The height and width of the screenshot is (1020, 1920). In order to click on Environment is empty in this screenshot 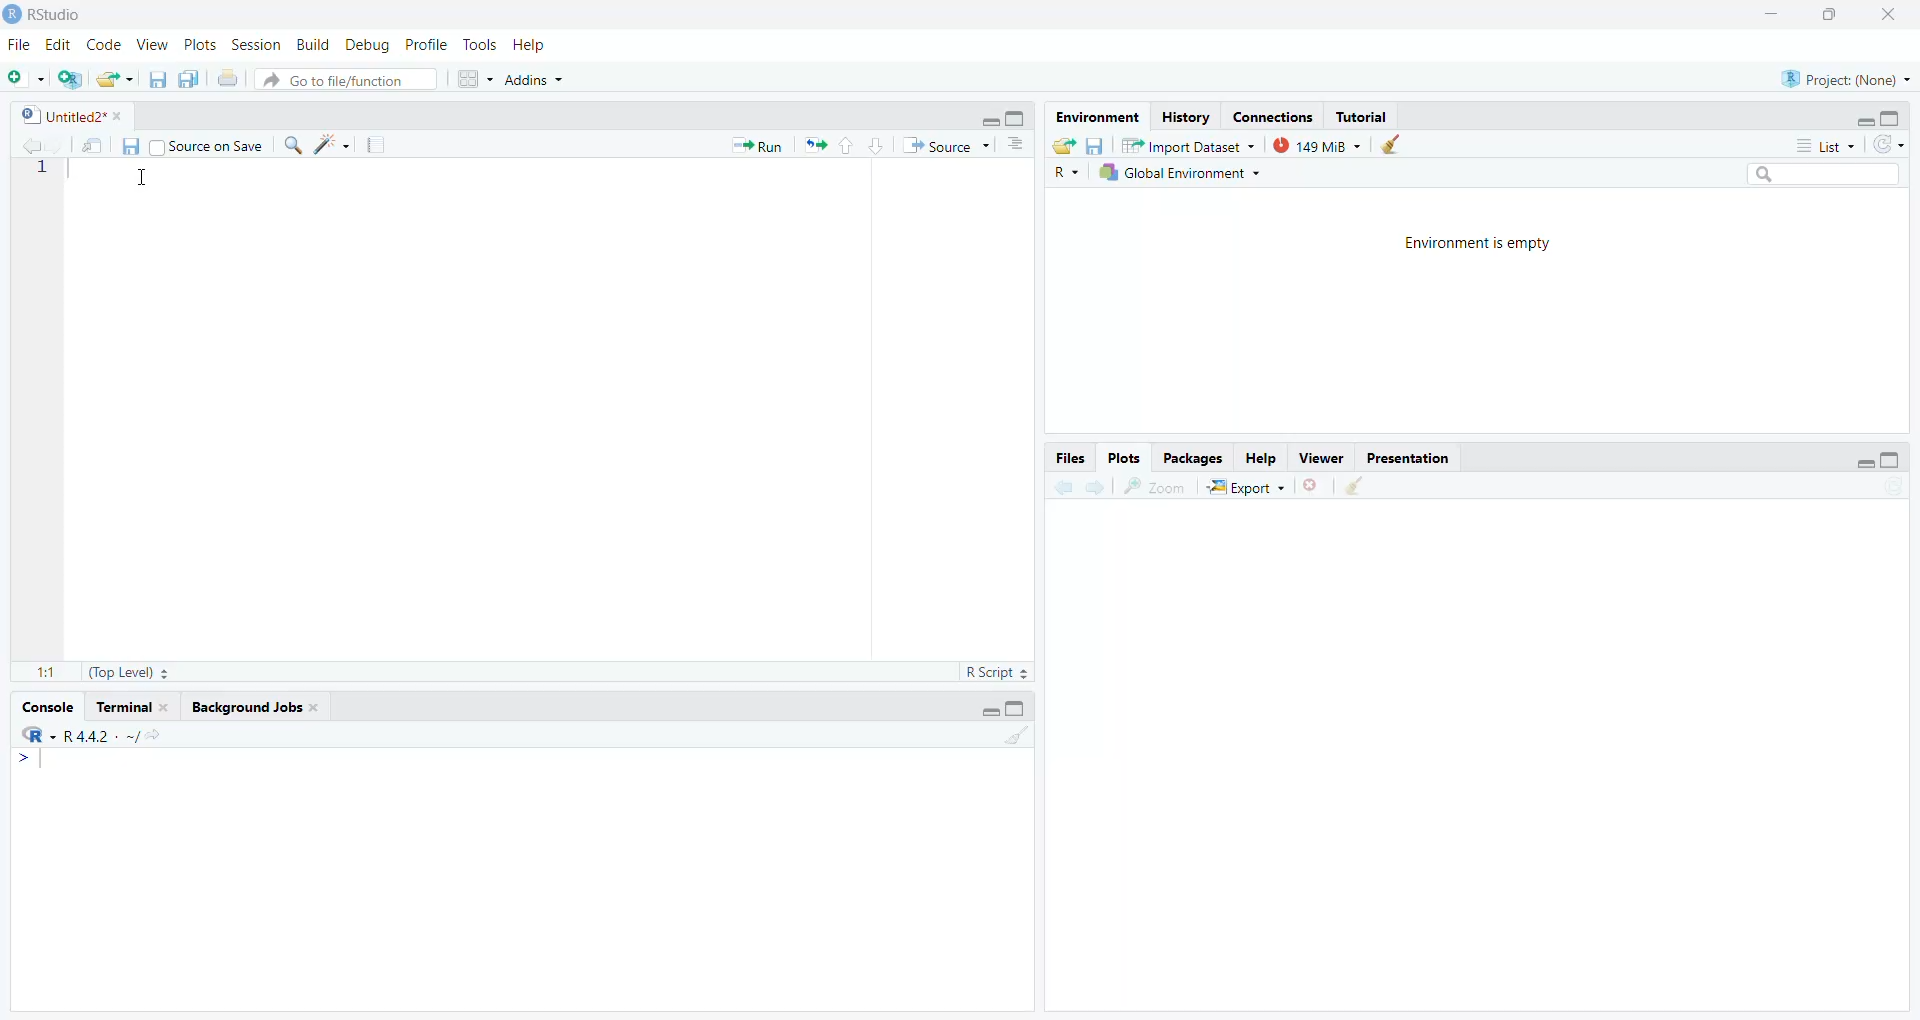, I will do `click(1490, 244)`.